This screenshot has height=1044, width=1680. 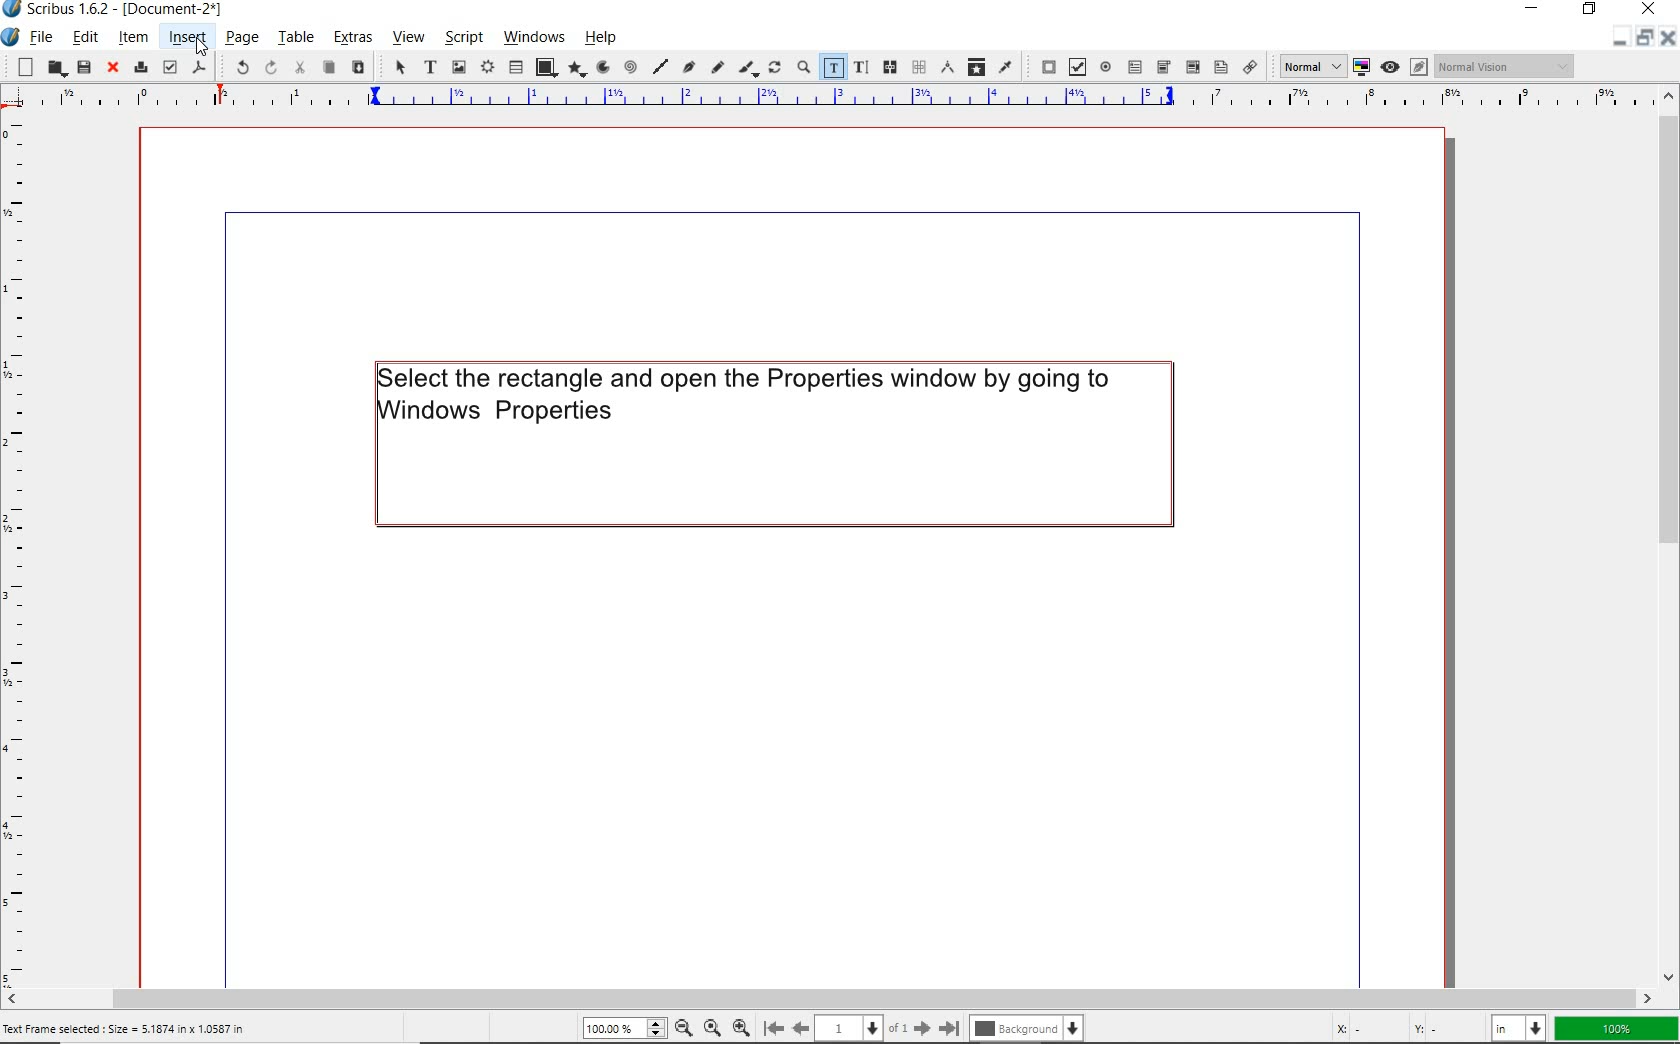 What do you see at coordinates (946, 66) in the screenshot?
I see `measurements` at bounding box center [946, 66].